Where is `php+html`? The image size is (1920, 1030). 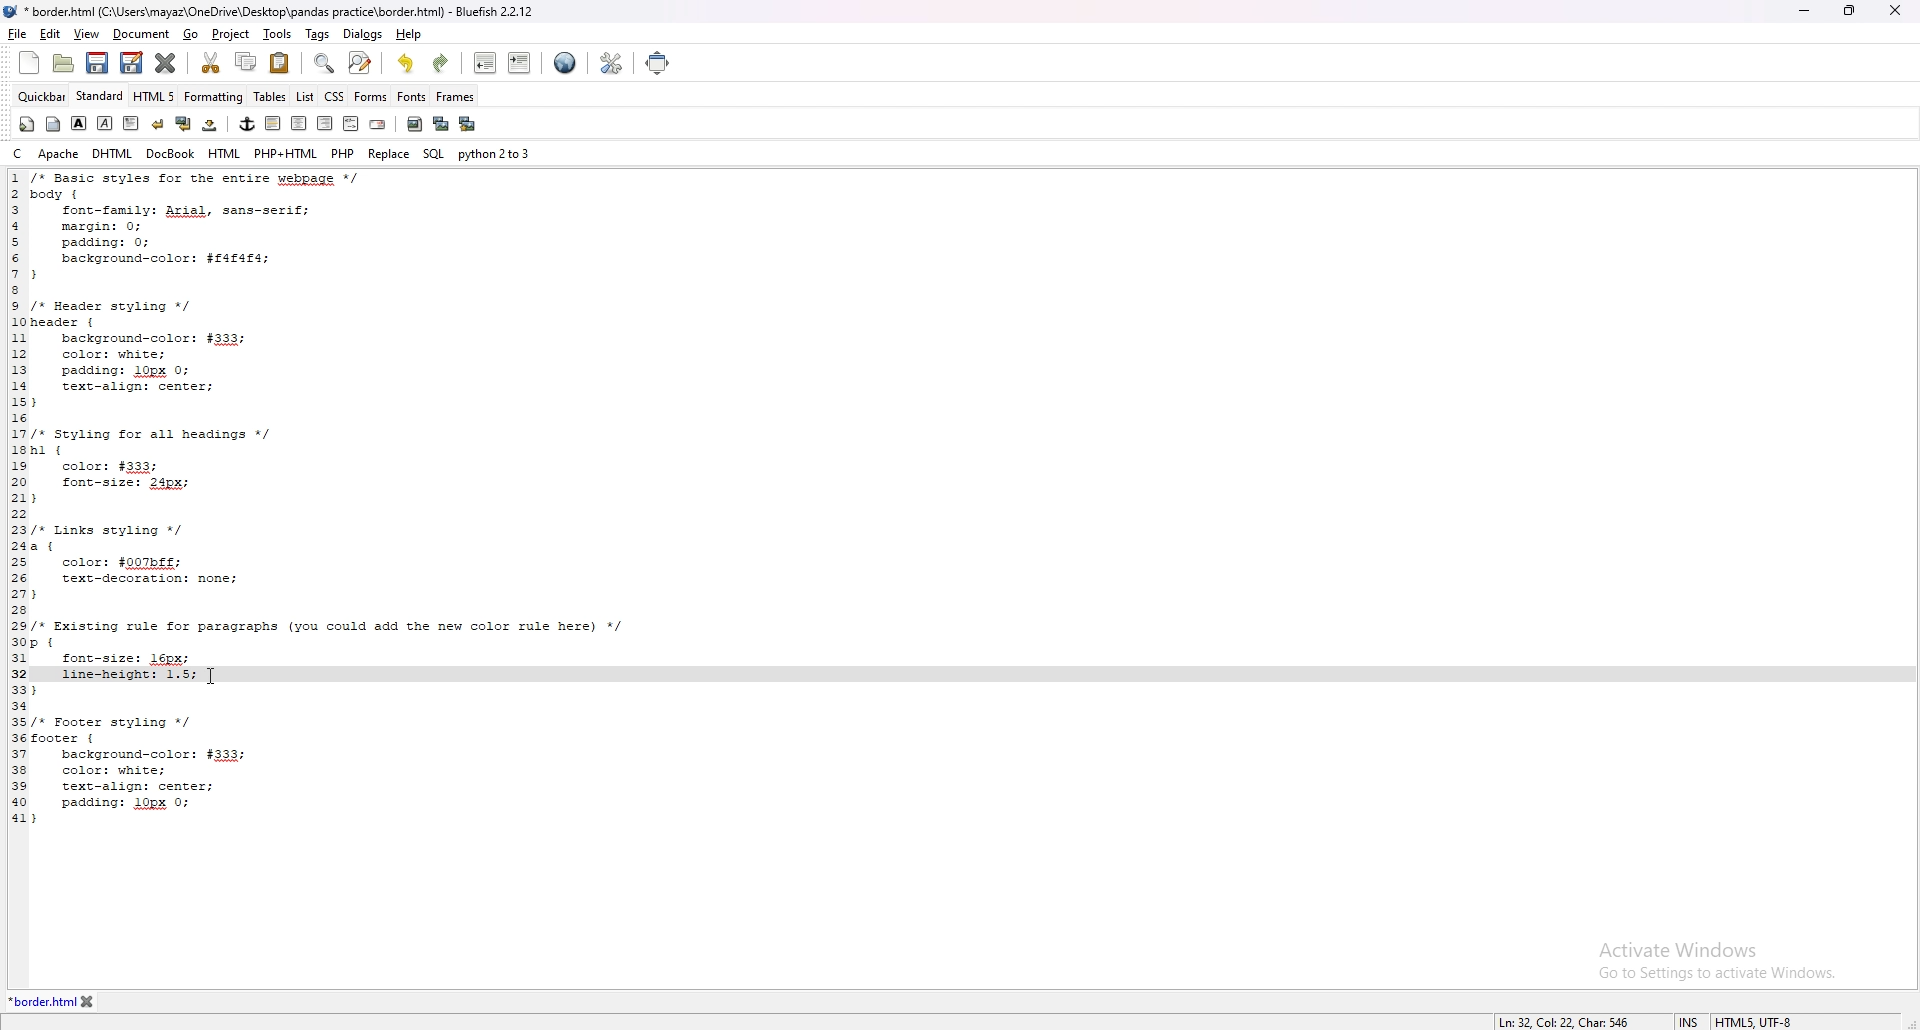 php+html is located at coordinates (285, 153).